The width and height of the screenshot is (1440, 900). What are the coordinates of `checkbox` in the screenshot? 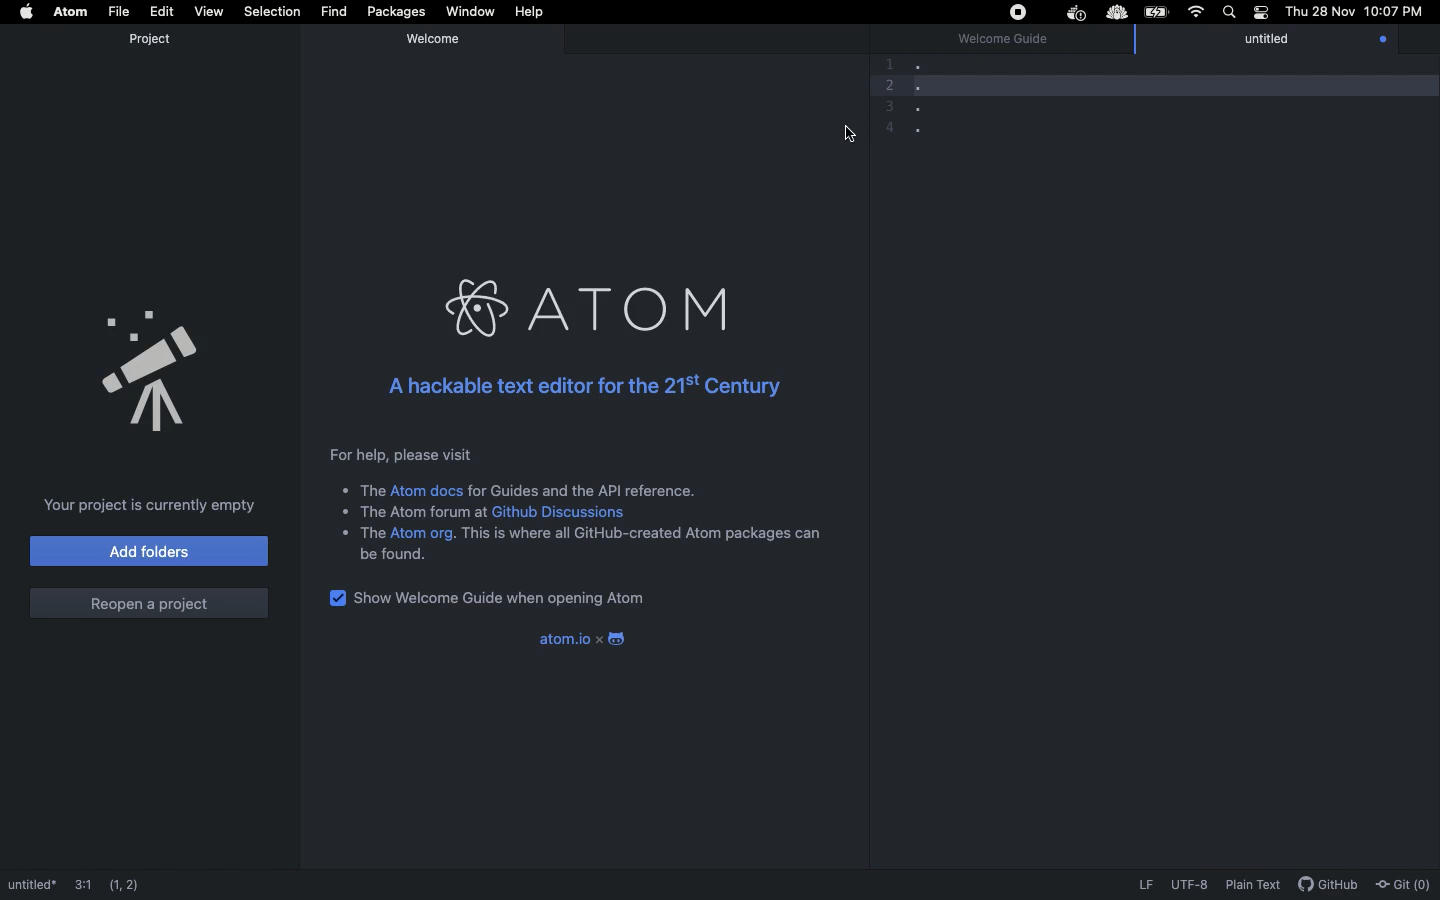 It's located at (334, 597).